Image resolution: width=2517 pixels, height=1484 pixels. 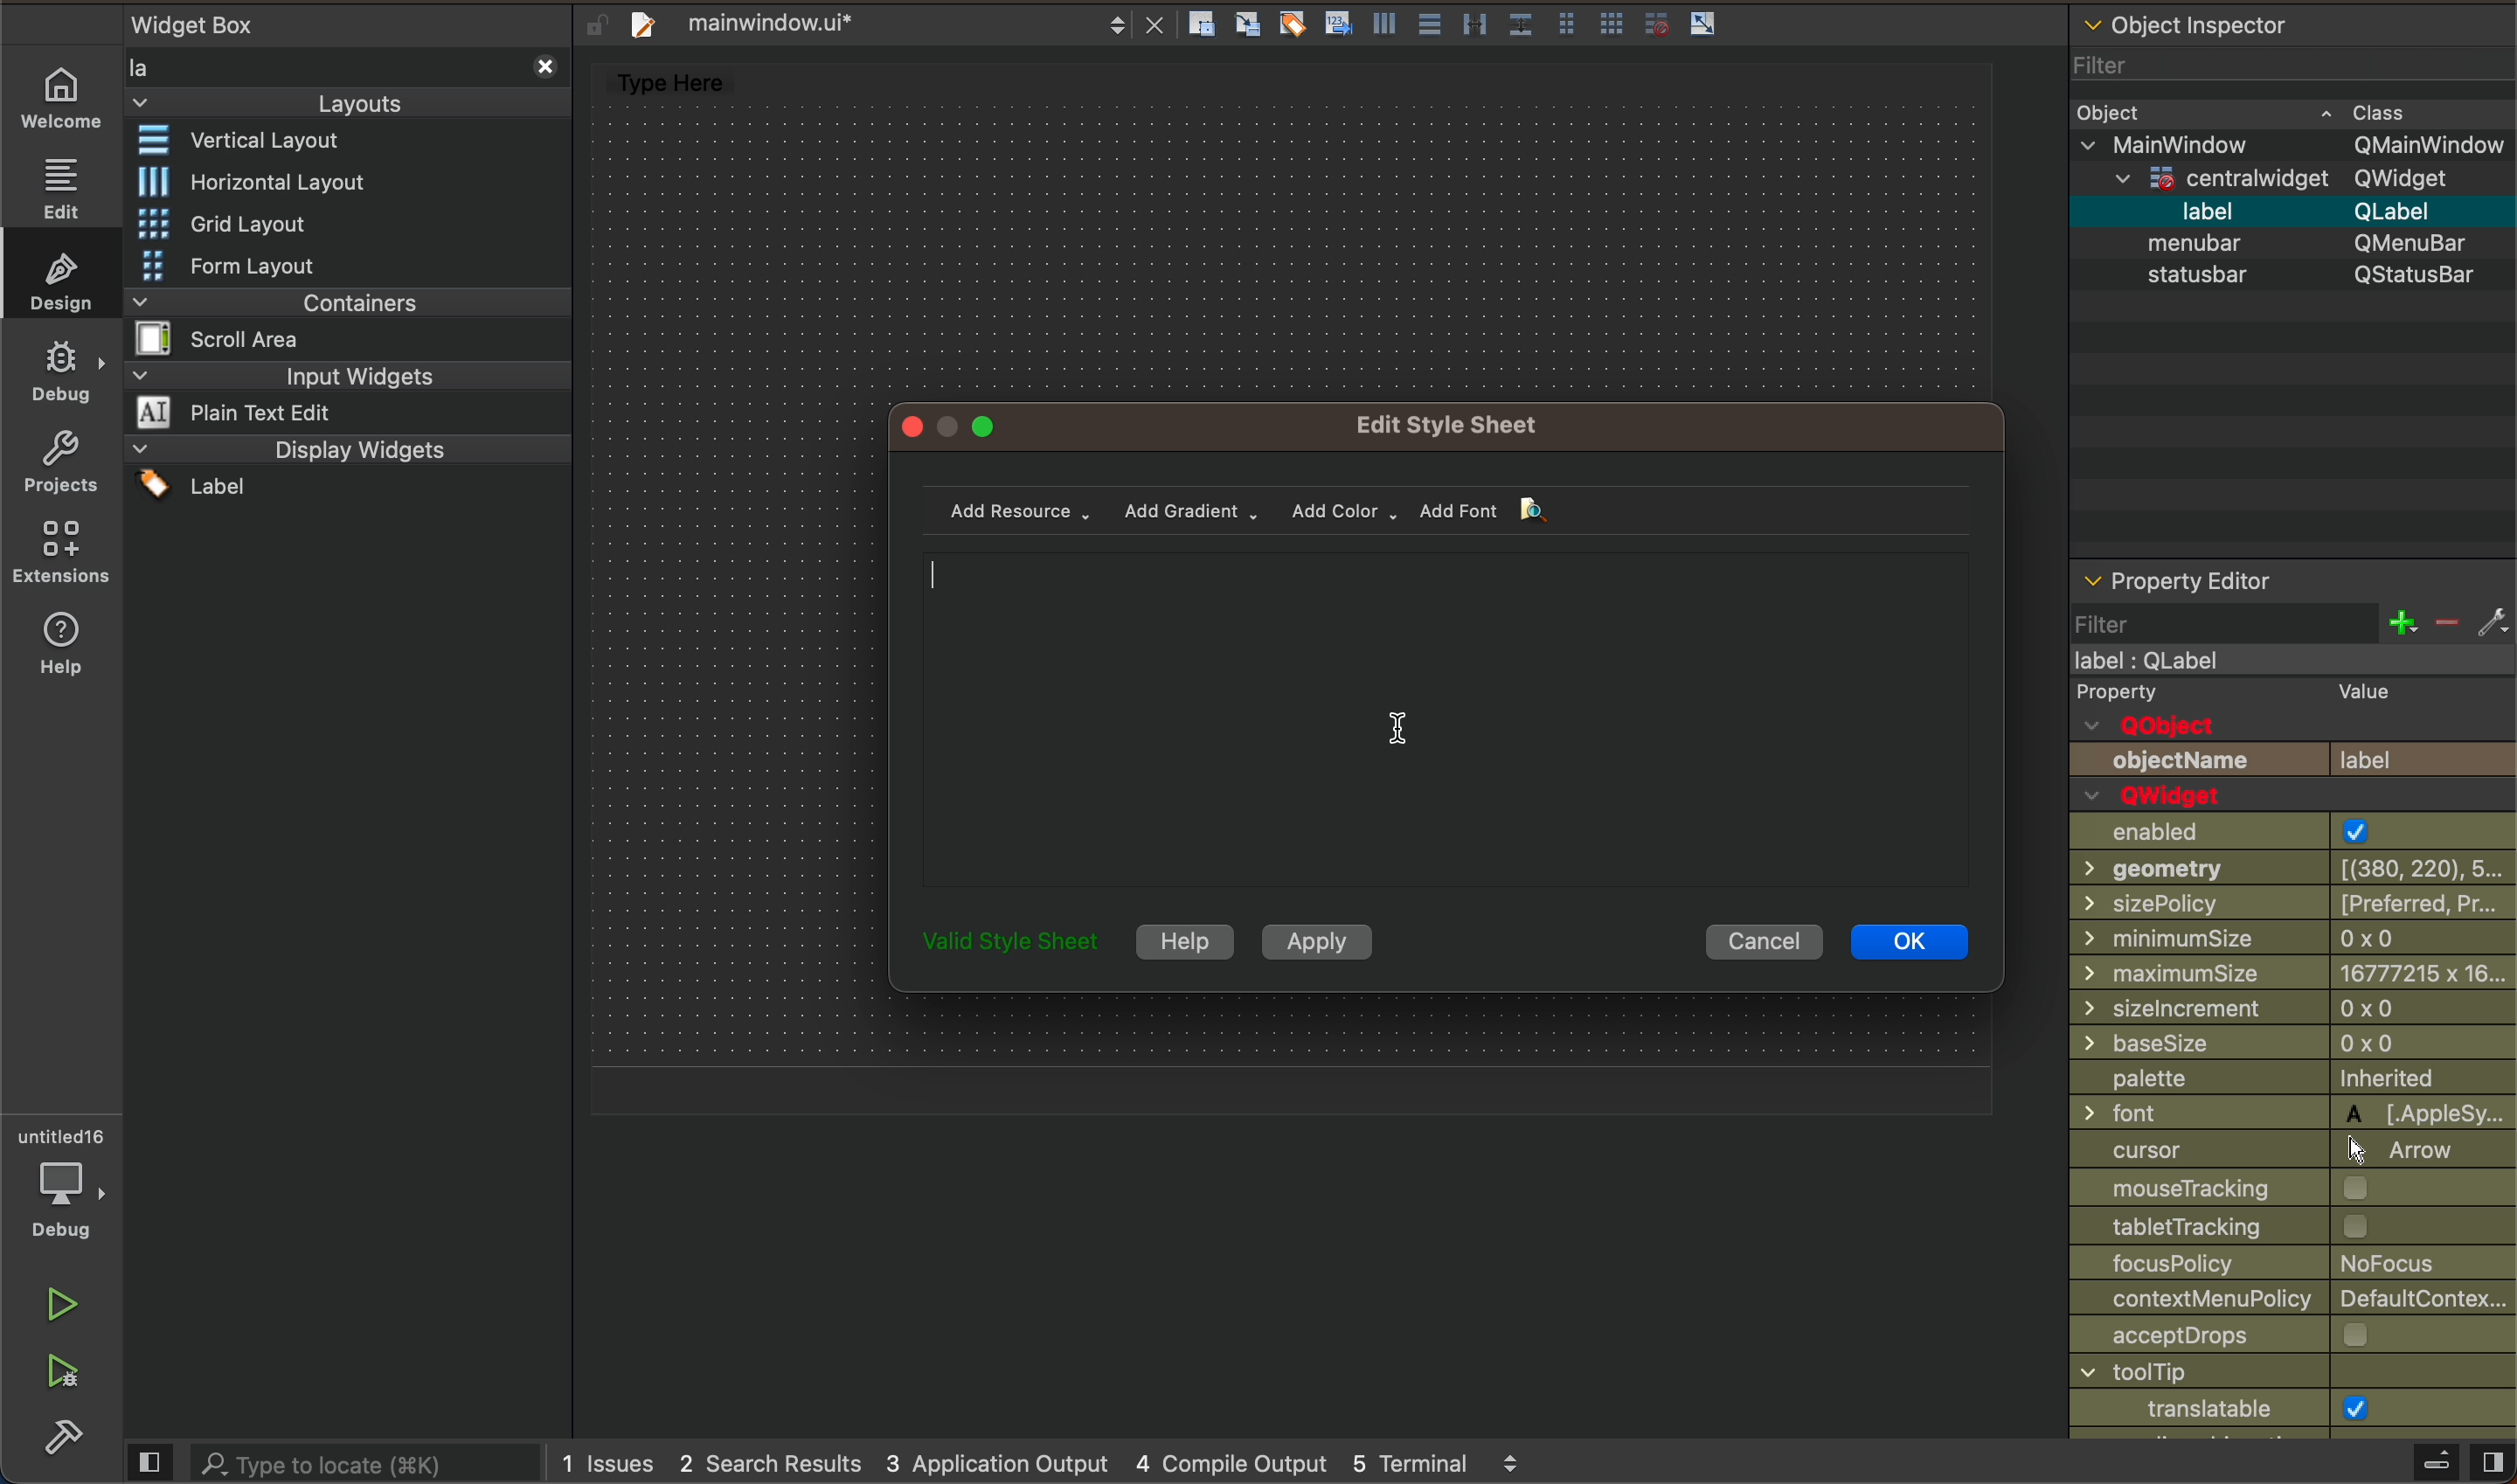 I want to click on palette, so click(x=2292, y=1078).